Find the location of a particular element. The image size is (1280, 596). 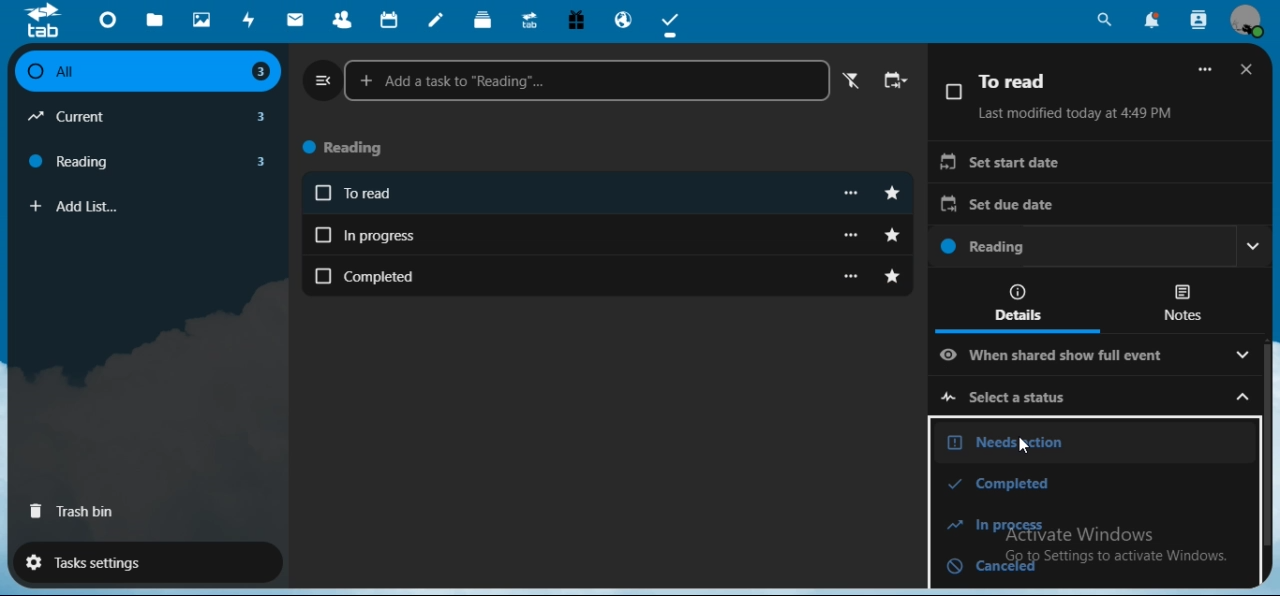

Checkbox is located at coordinates (32, 72).